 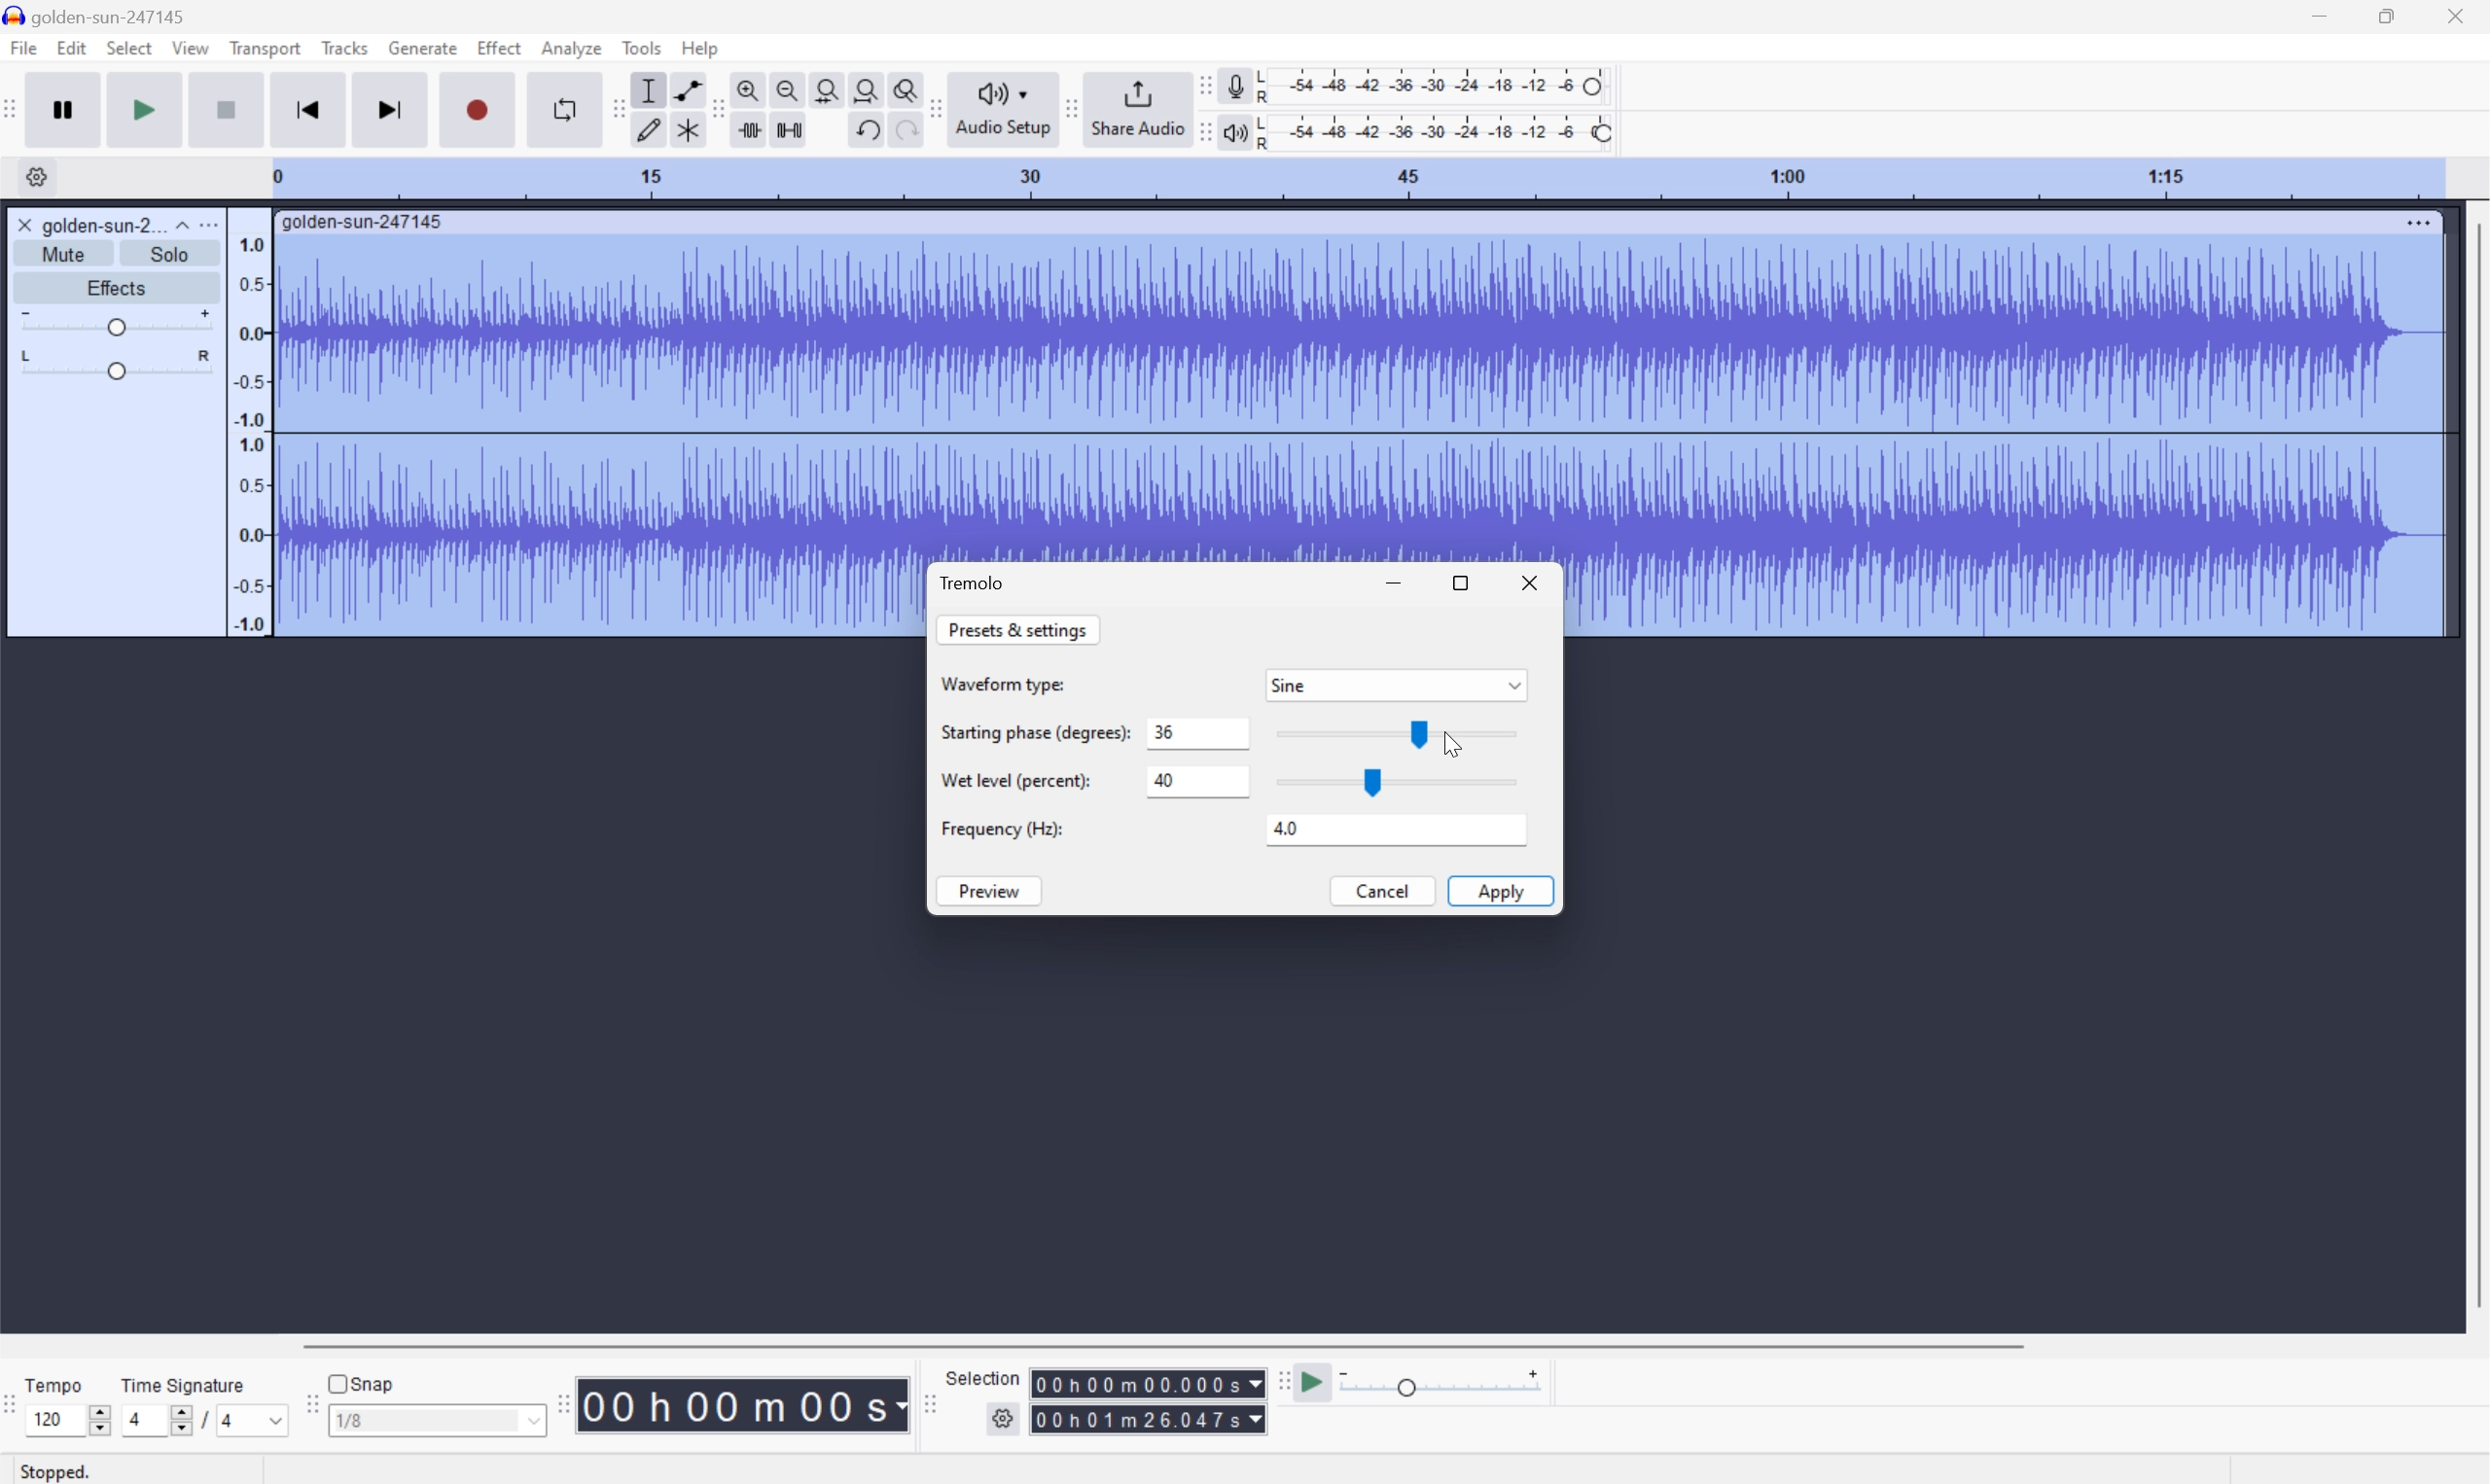 I want to click on Restore Down, so click(x=2386, y=16).